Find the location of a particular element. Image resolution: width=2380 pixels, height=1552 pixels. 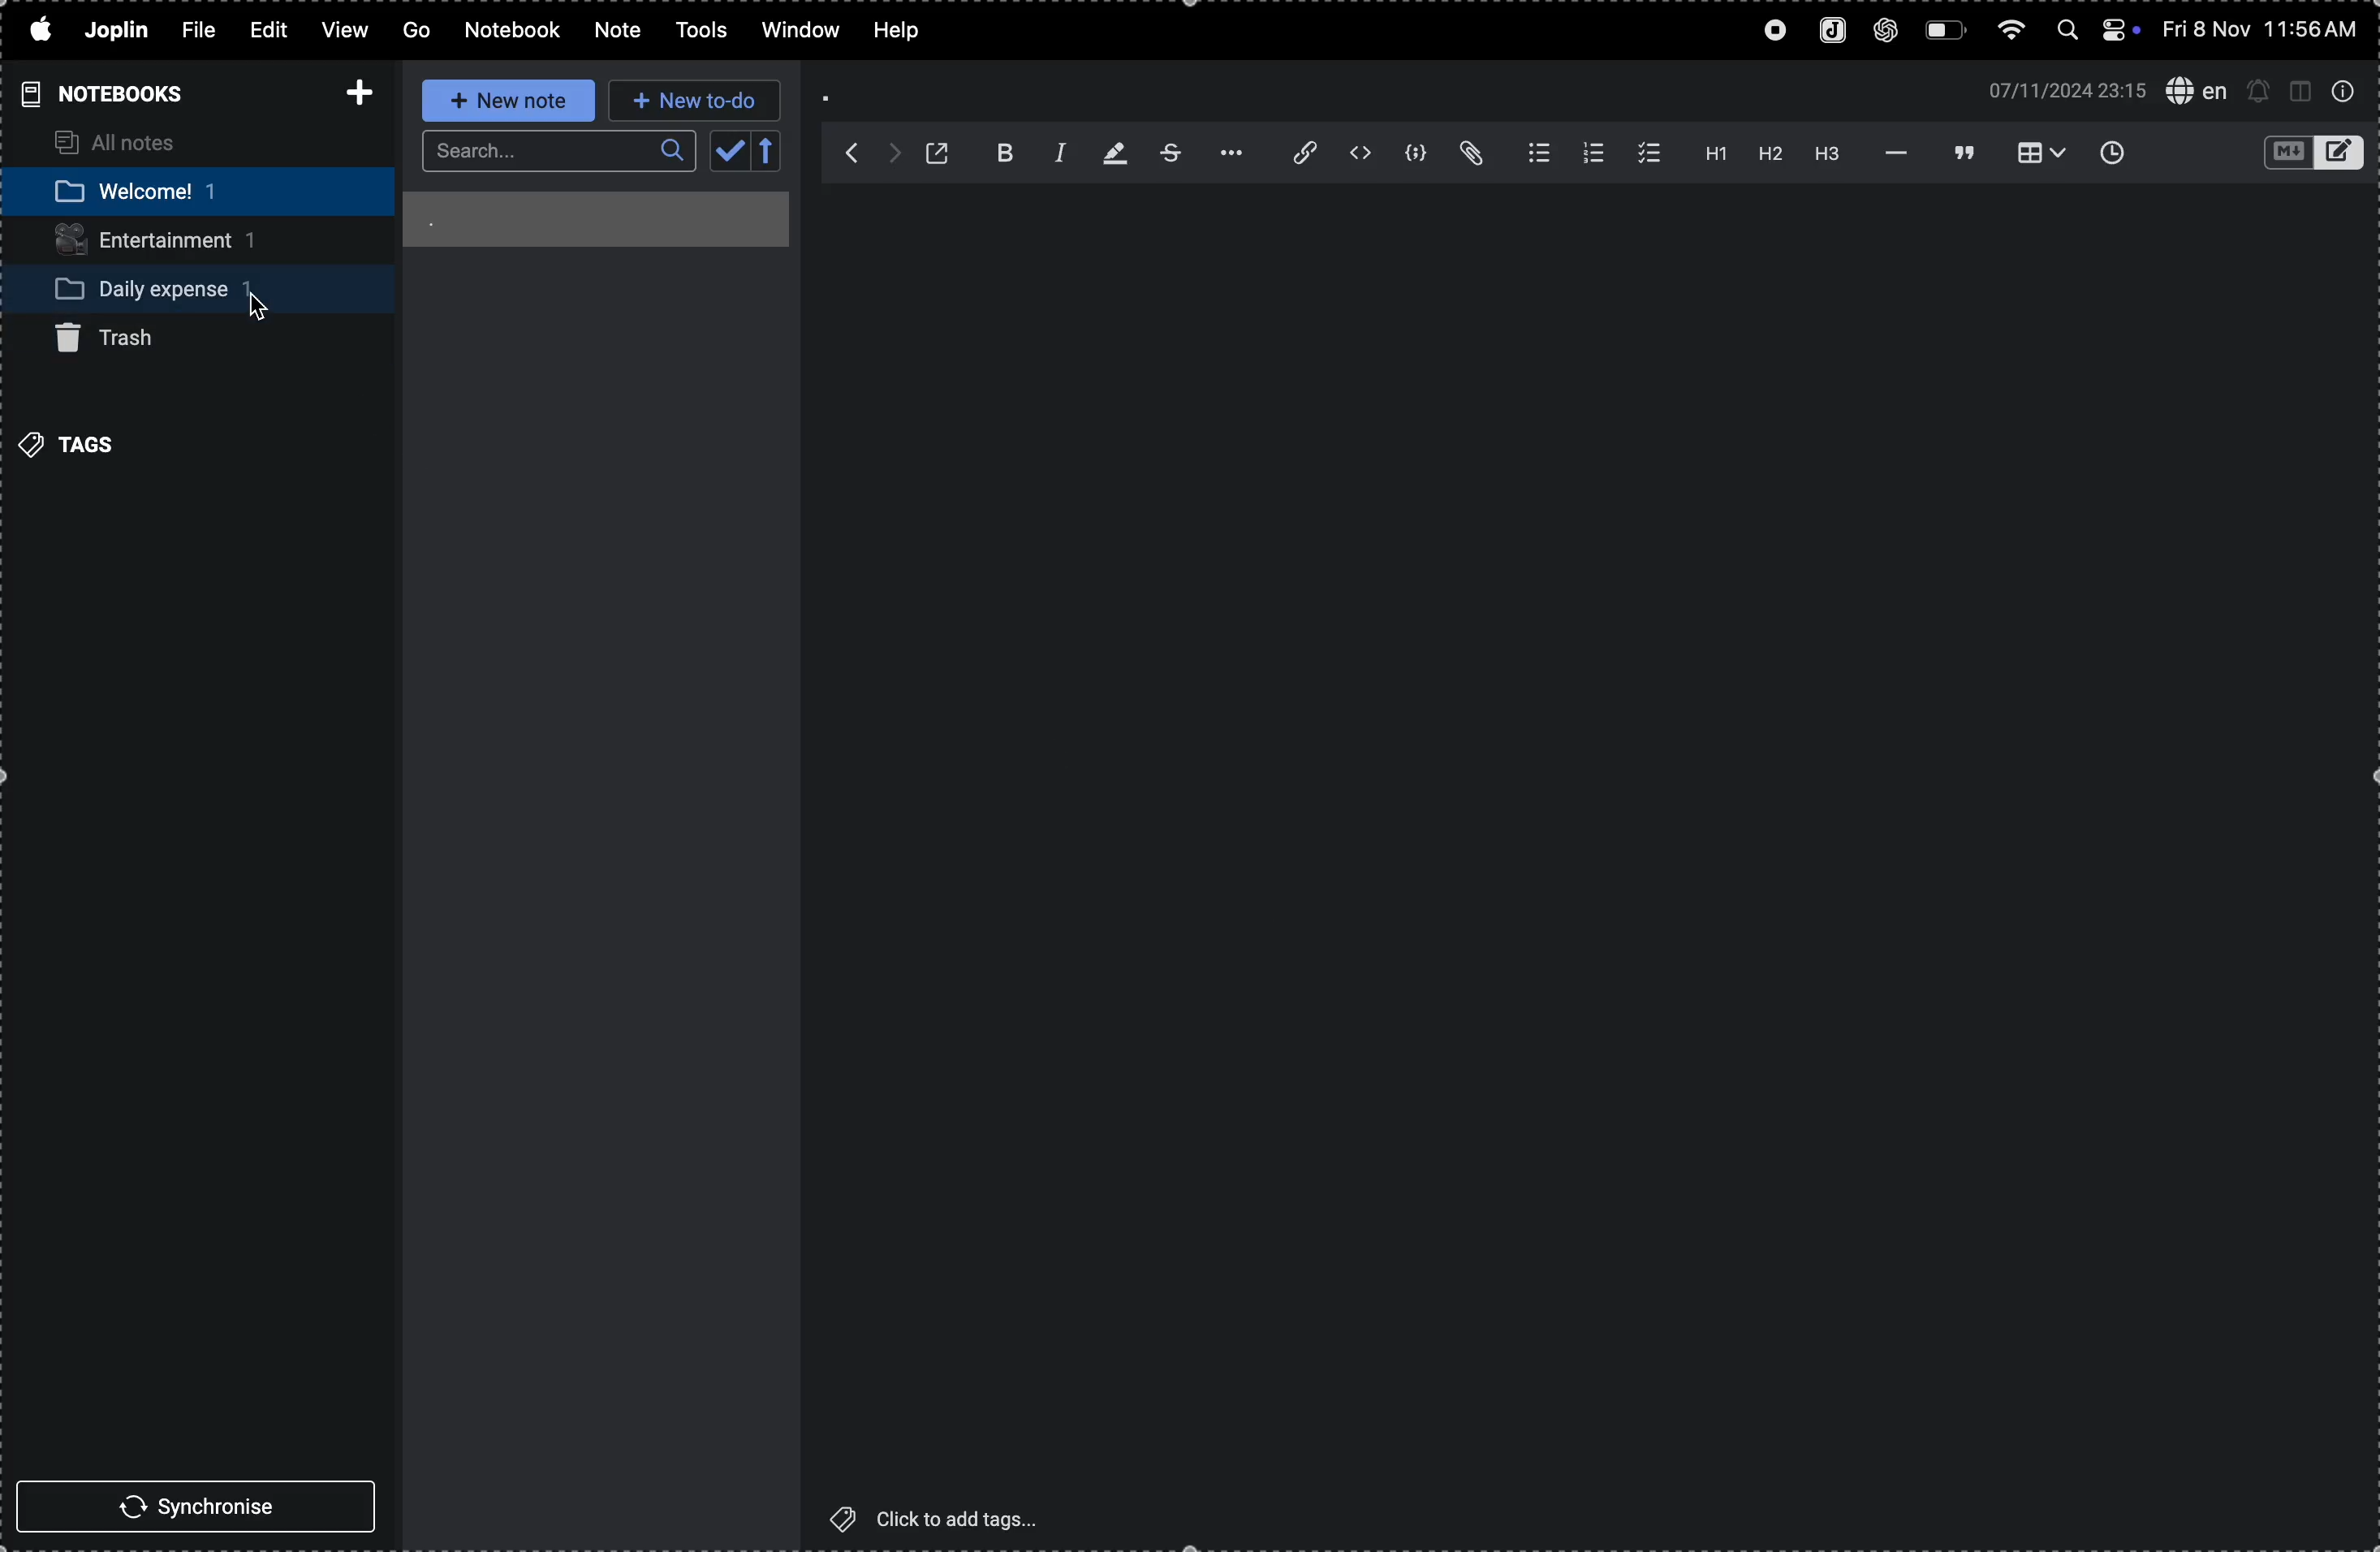

open window is located at coordinates (944, 153).